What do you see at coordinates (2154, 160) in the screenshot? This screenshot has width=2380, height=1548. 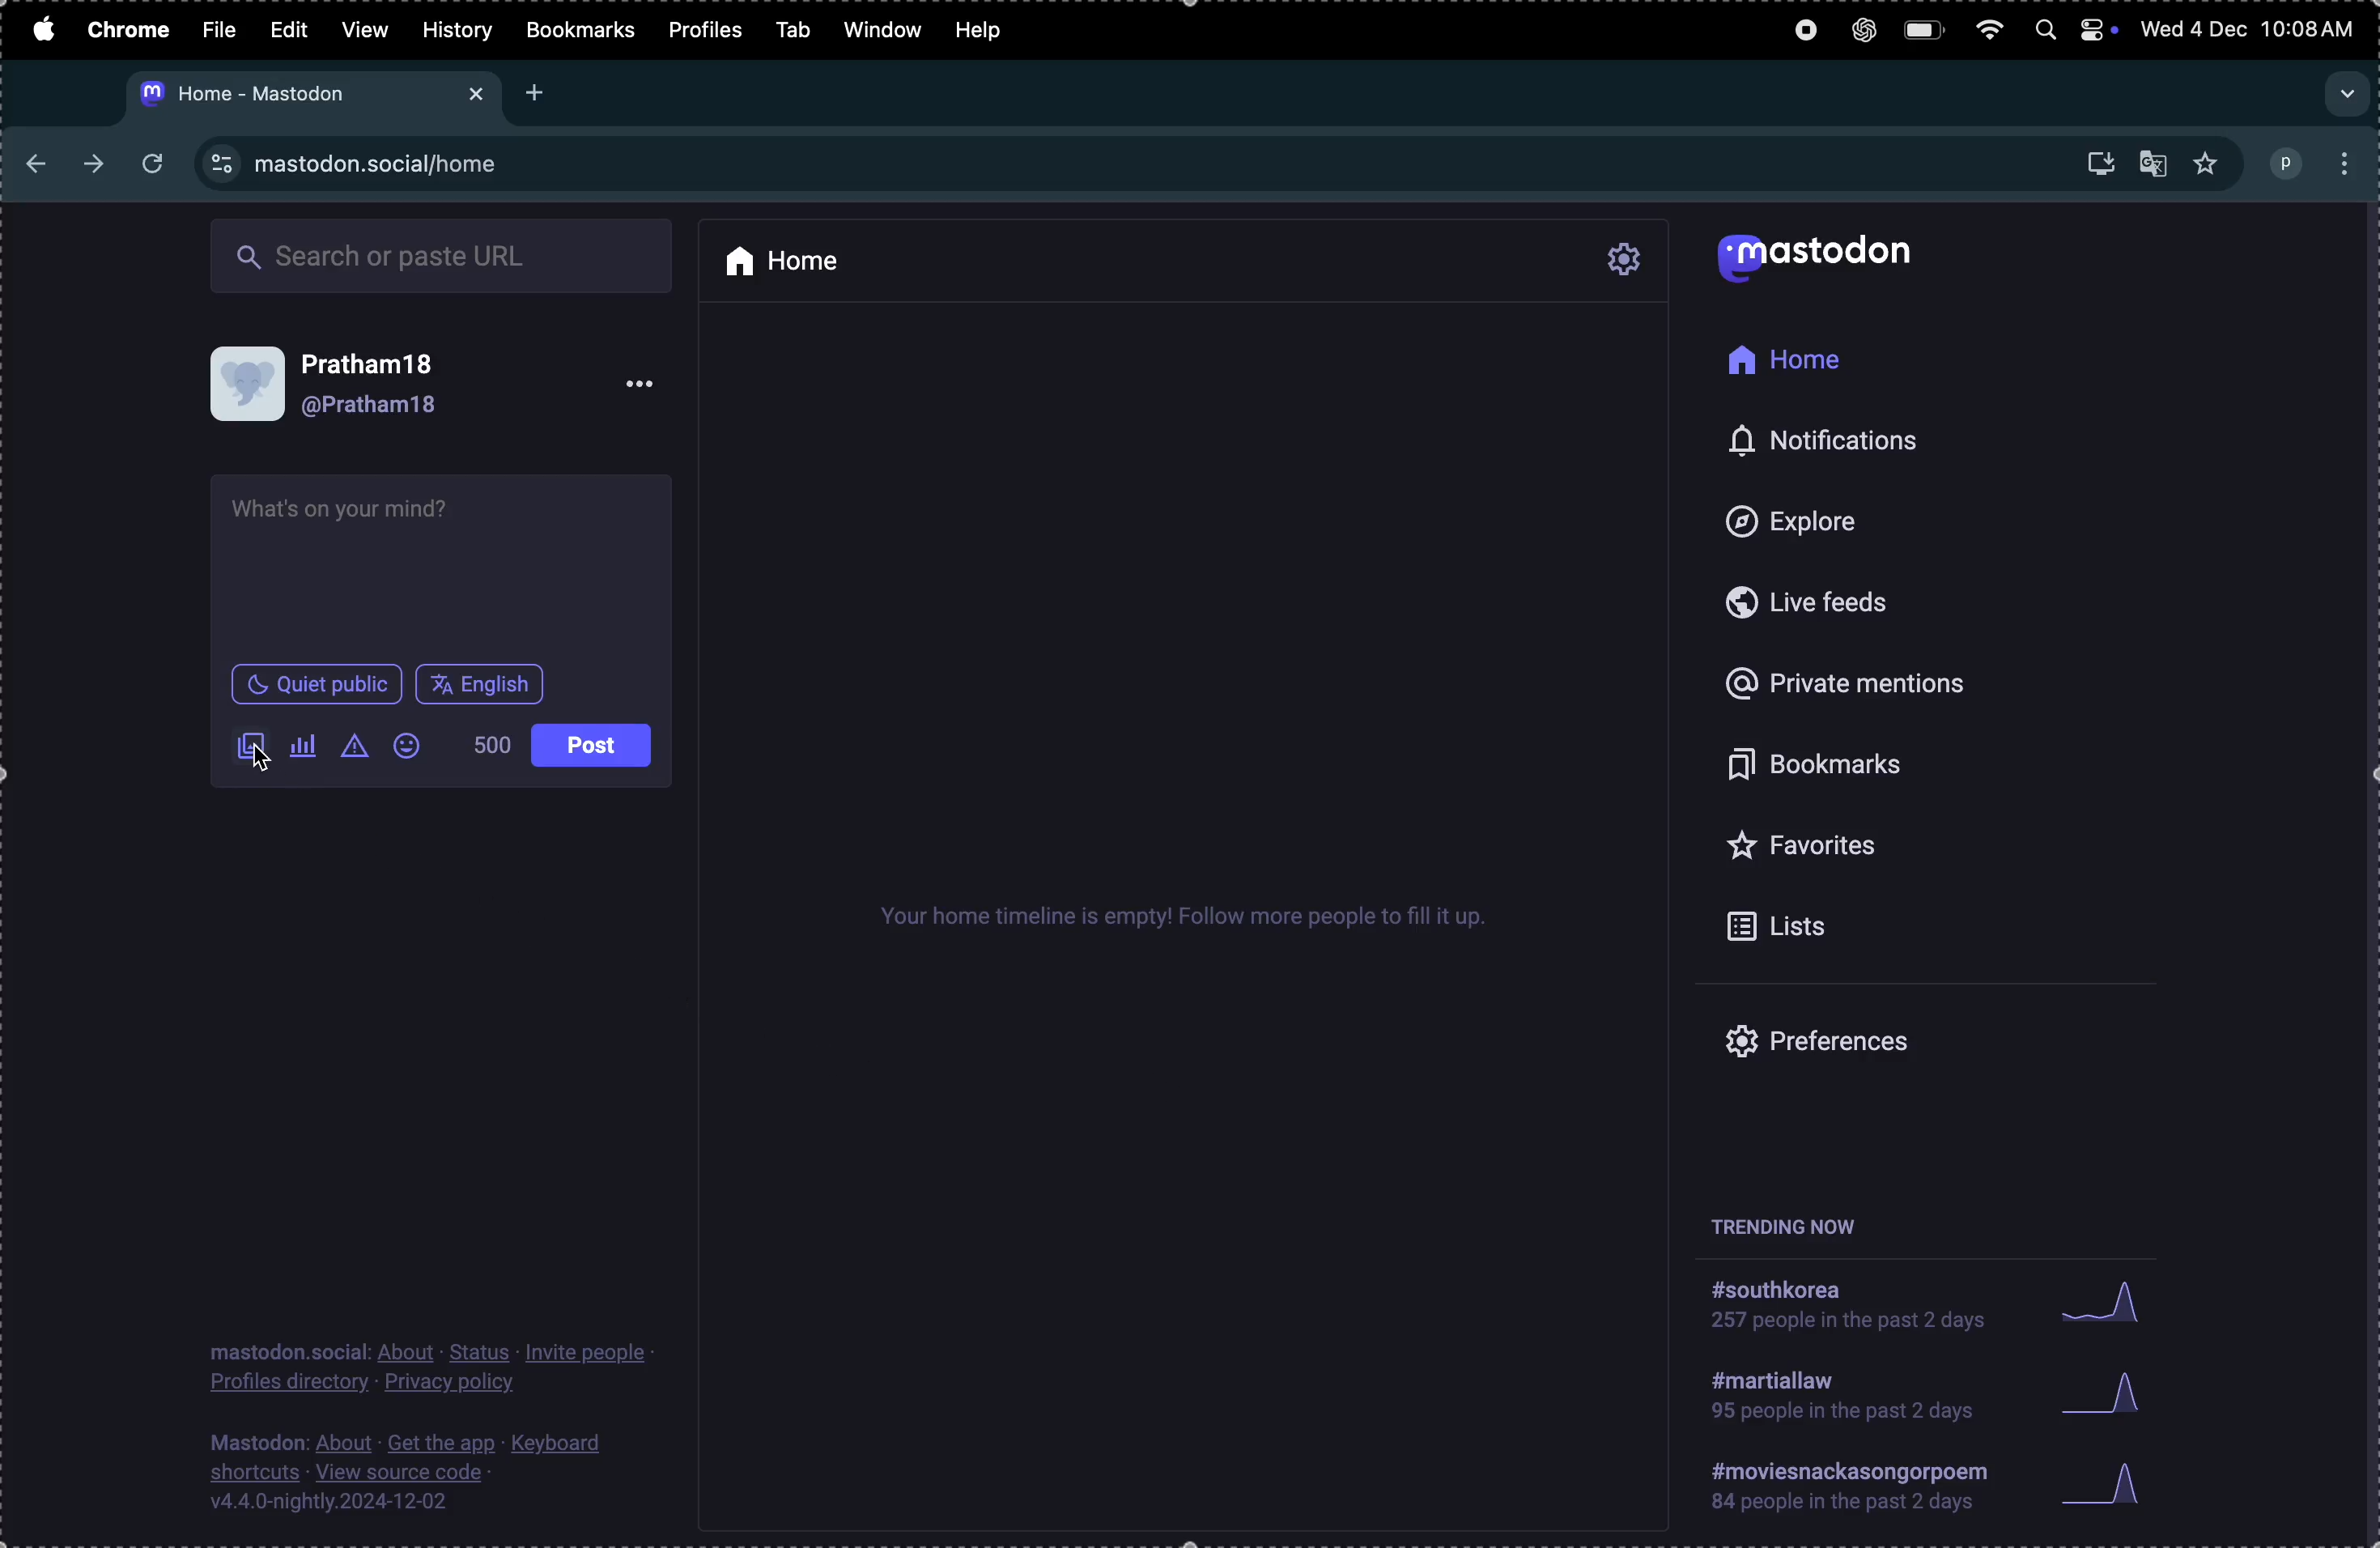 I see `translate` at bounding box center [2154, 160].